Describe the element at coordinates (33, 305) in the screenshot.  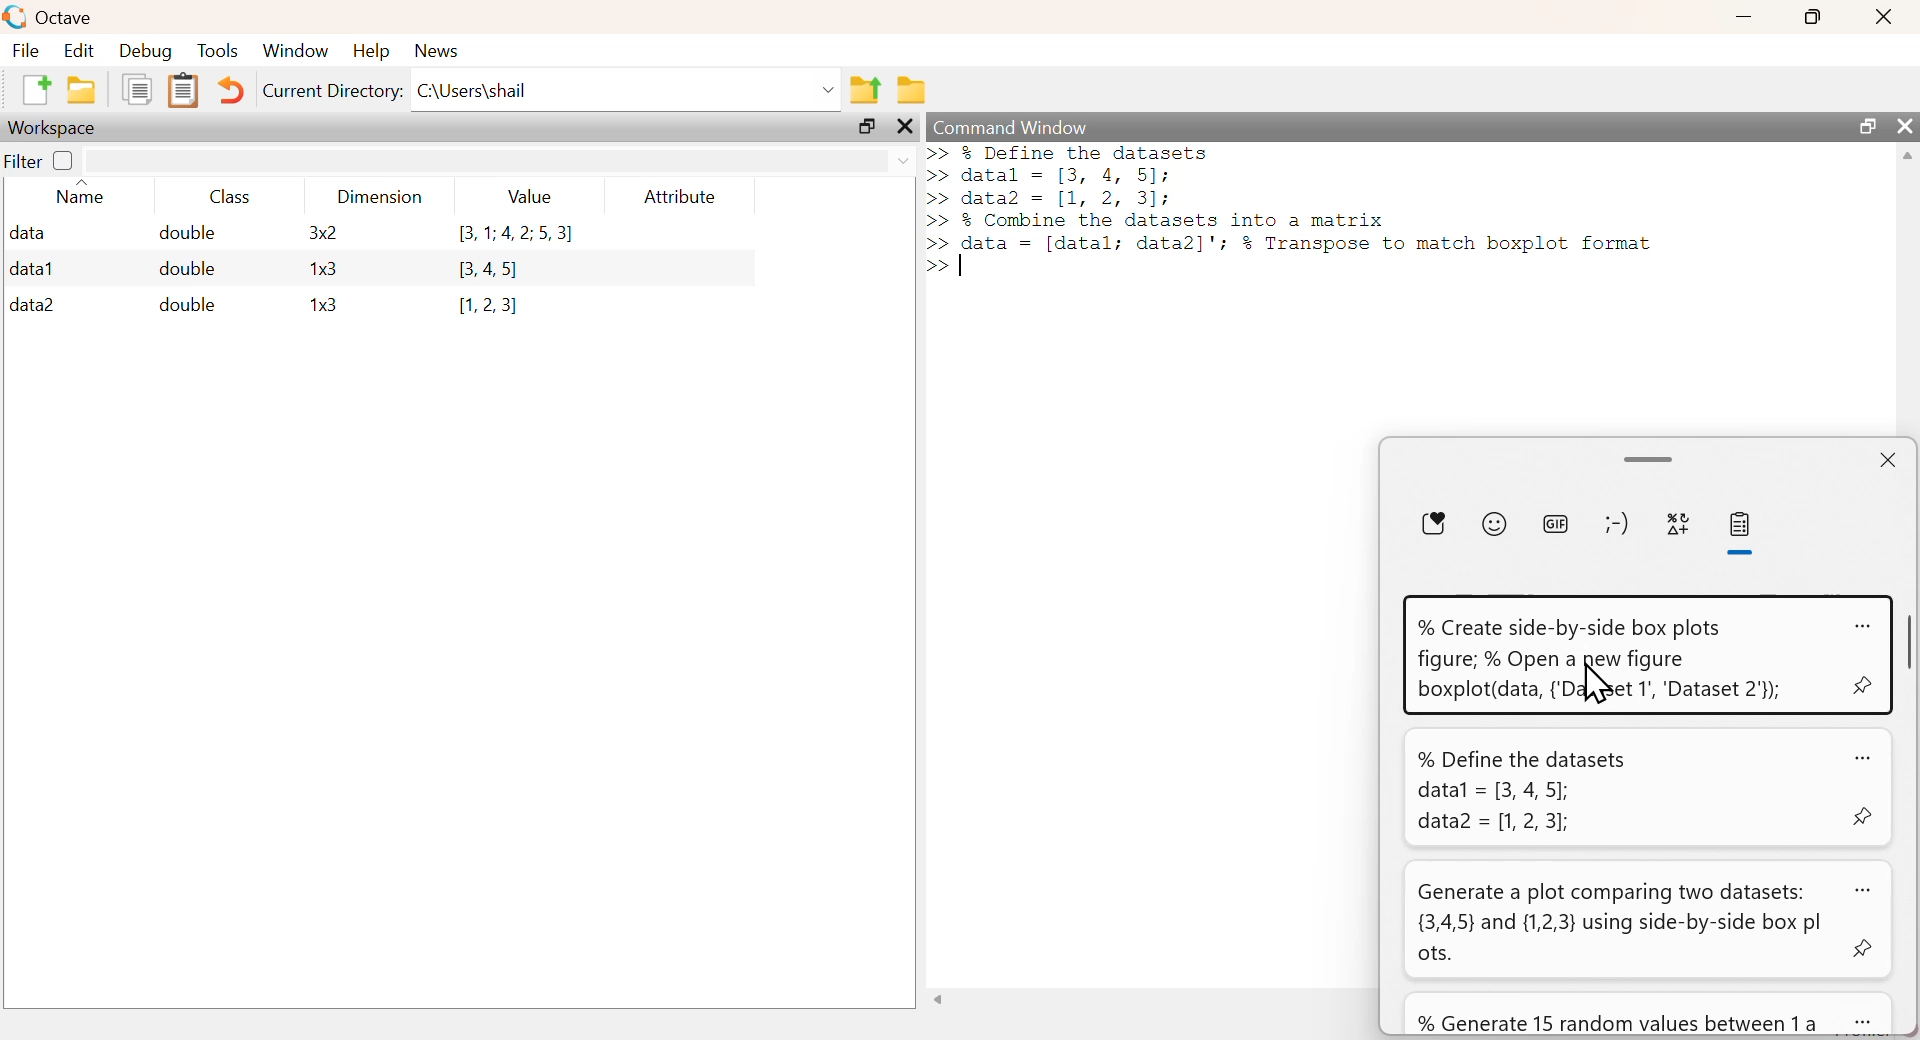
I see `data2` at that location.